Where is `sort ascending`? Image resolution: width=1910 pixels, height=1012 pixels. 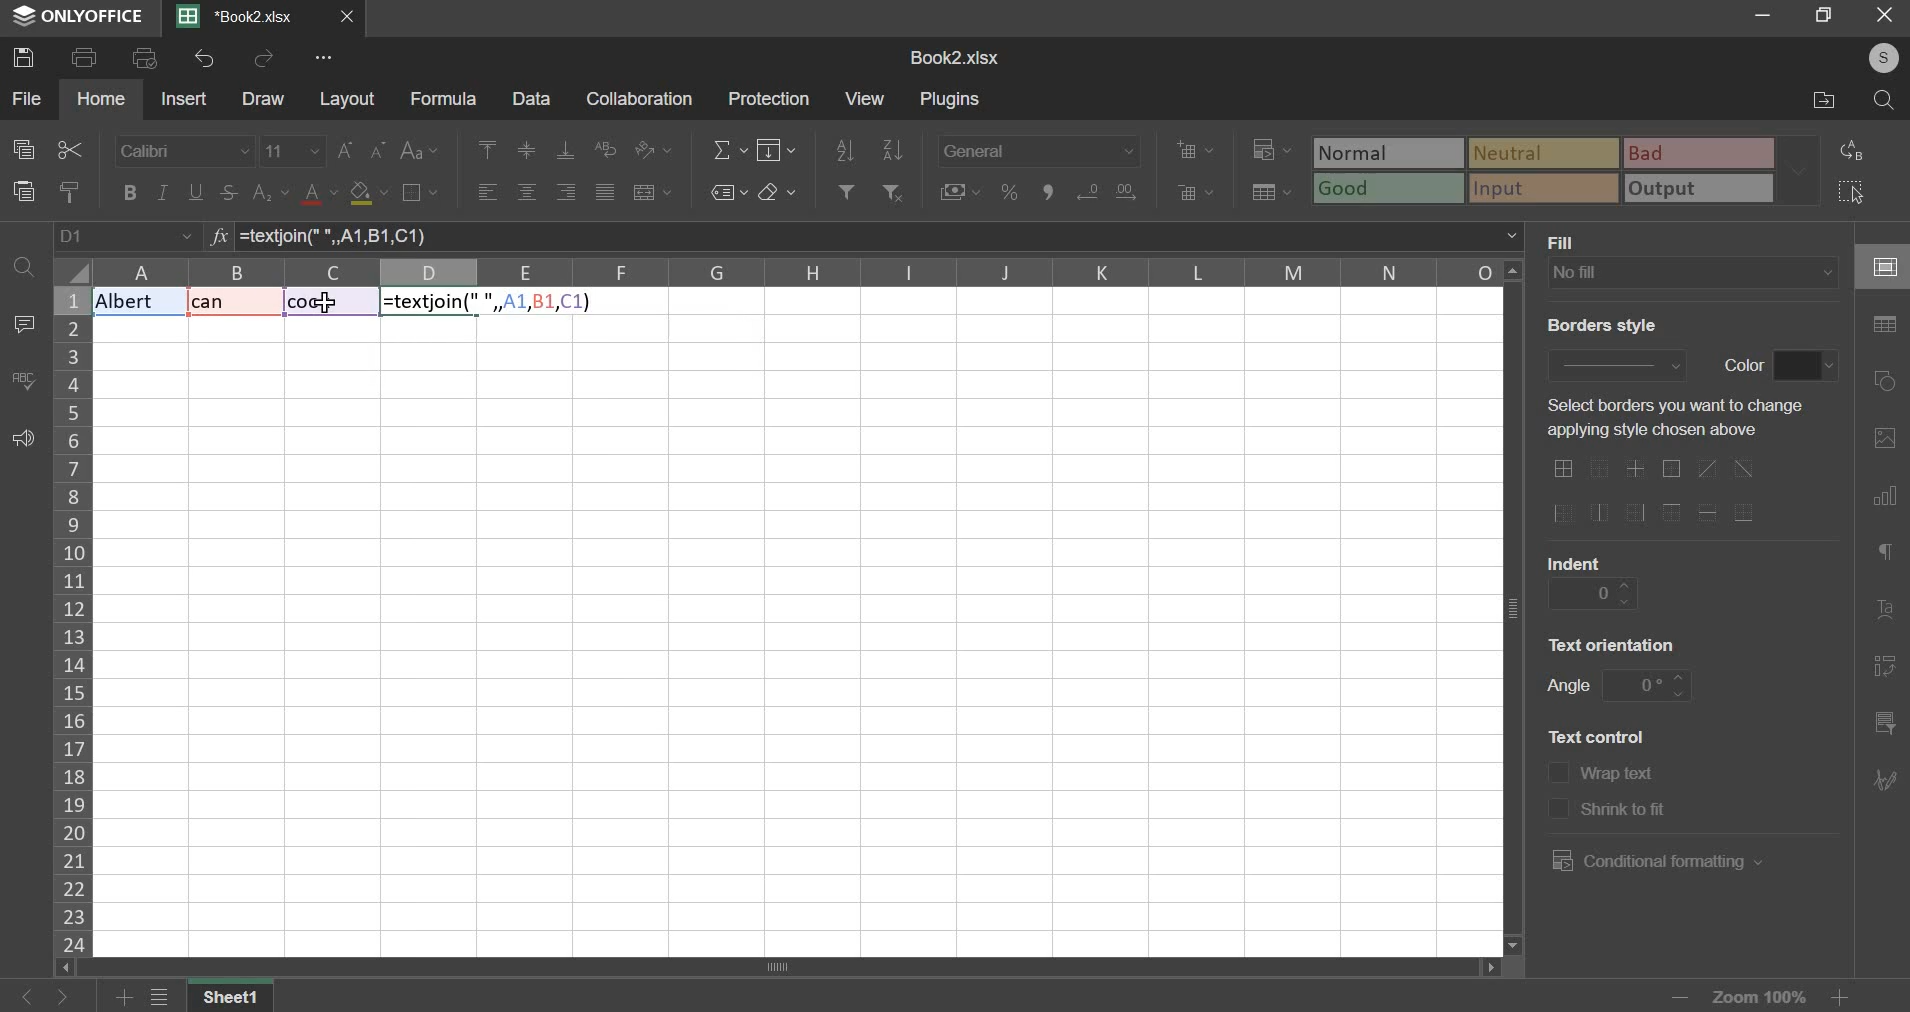 sort ascending is located at coordinates (845, 147).